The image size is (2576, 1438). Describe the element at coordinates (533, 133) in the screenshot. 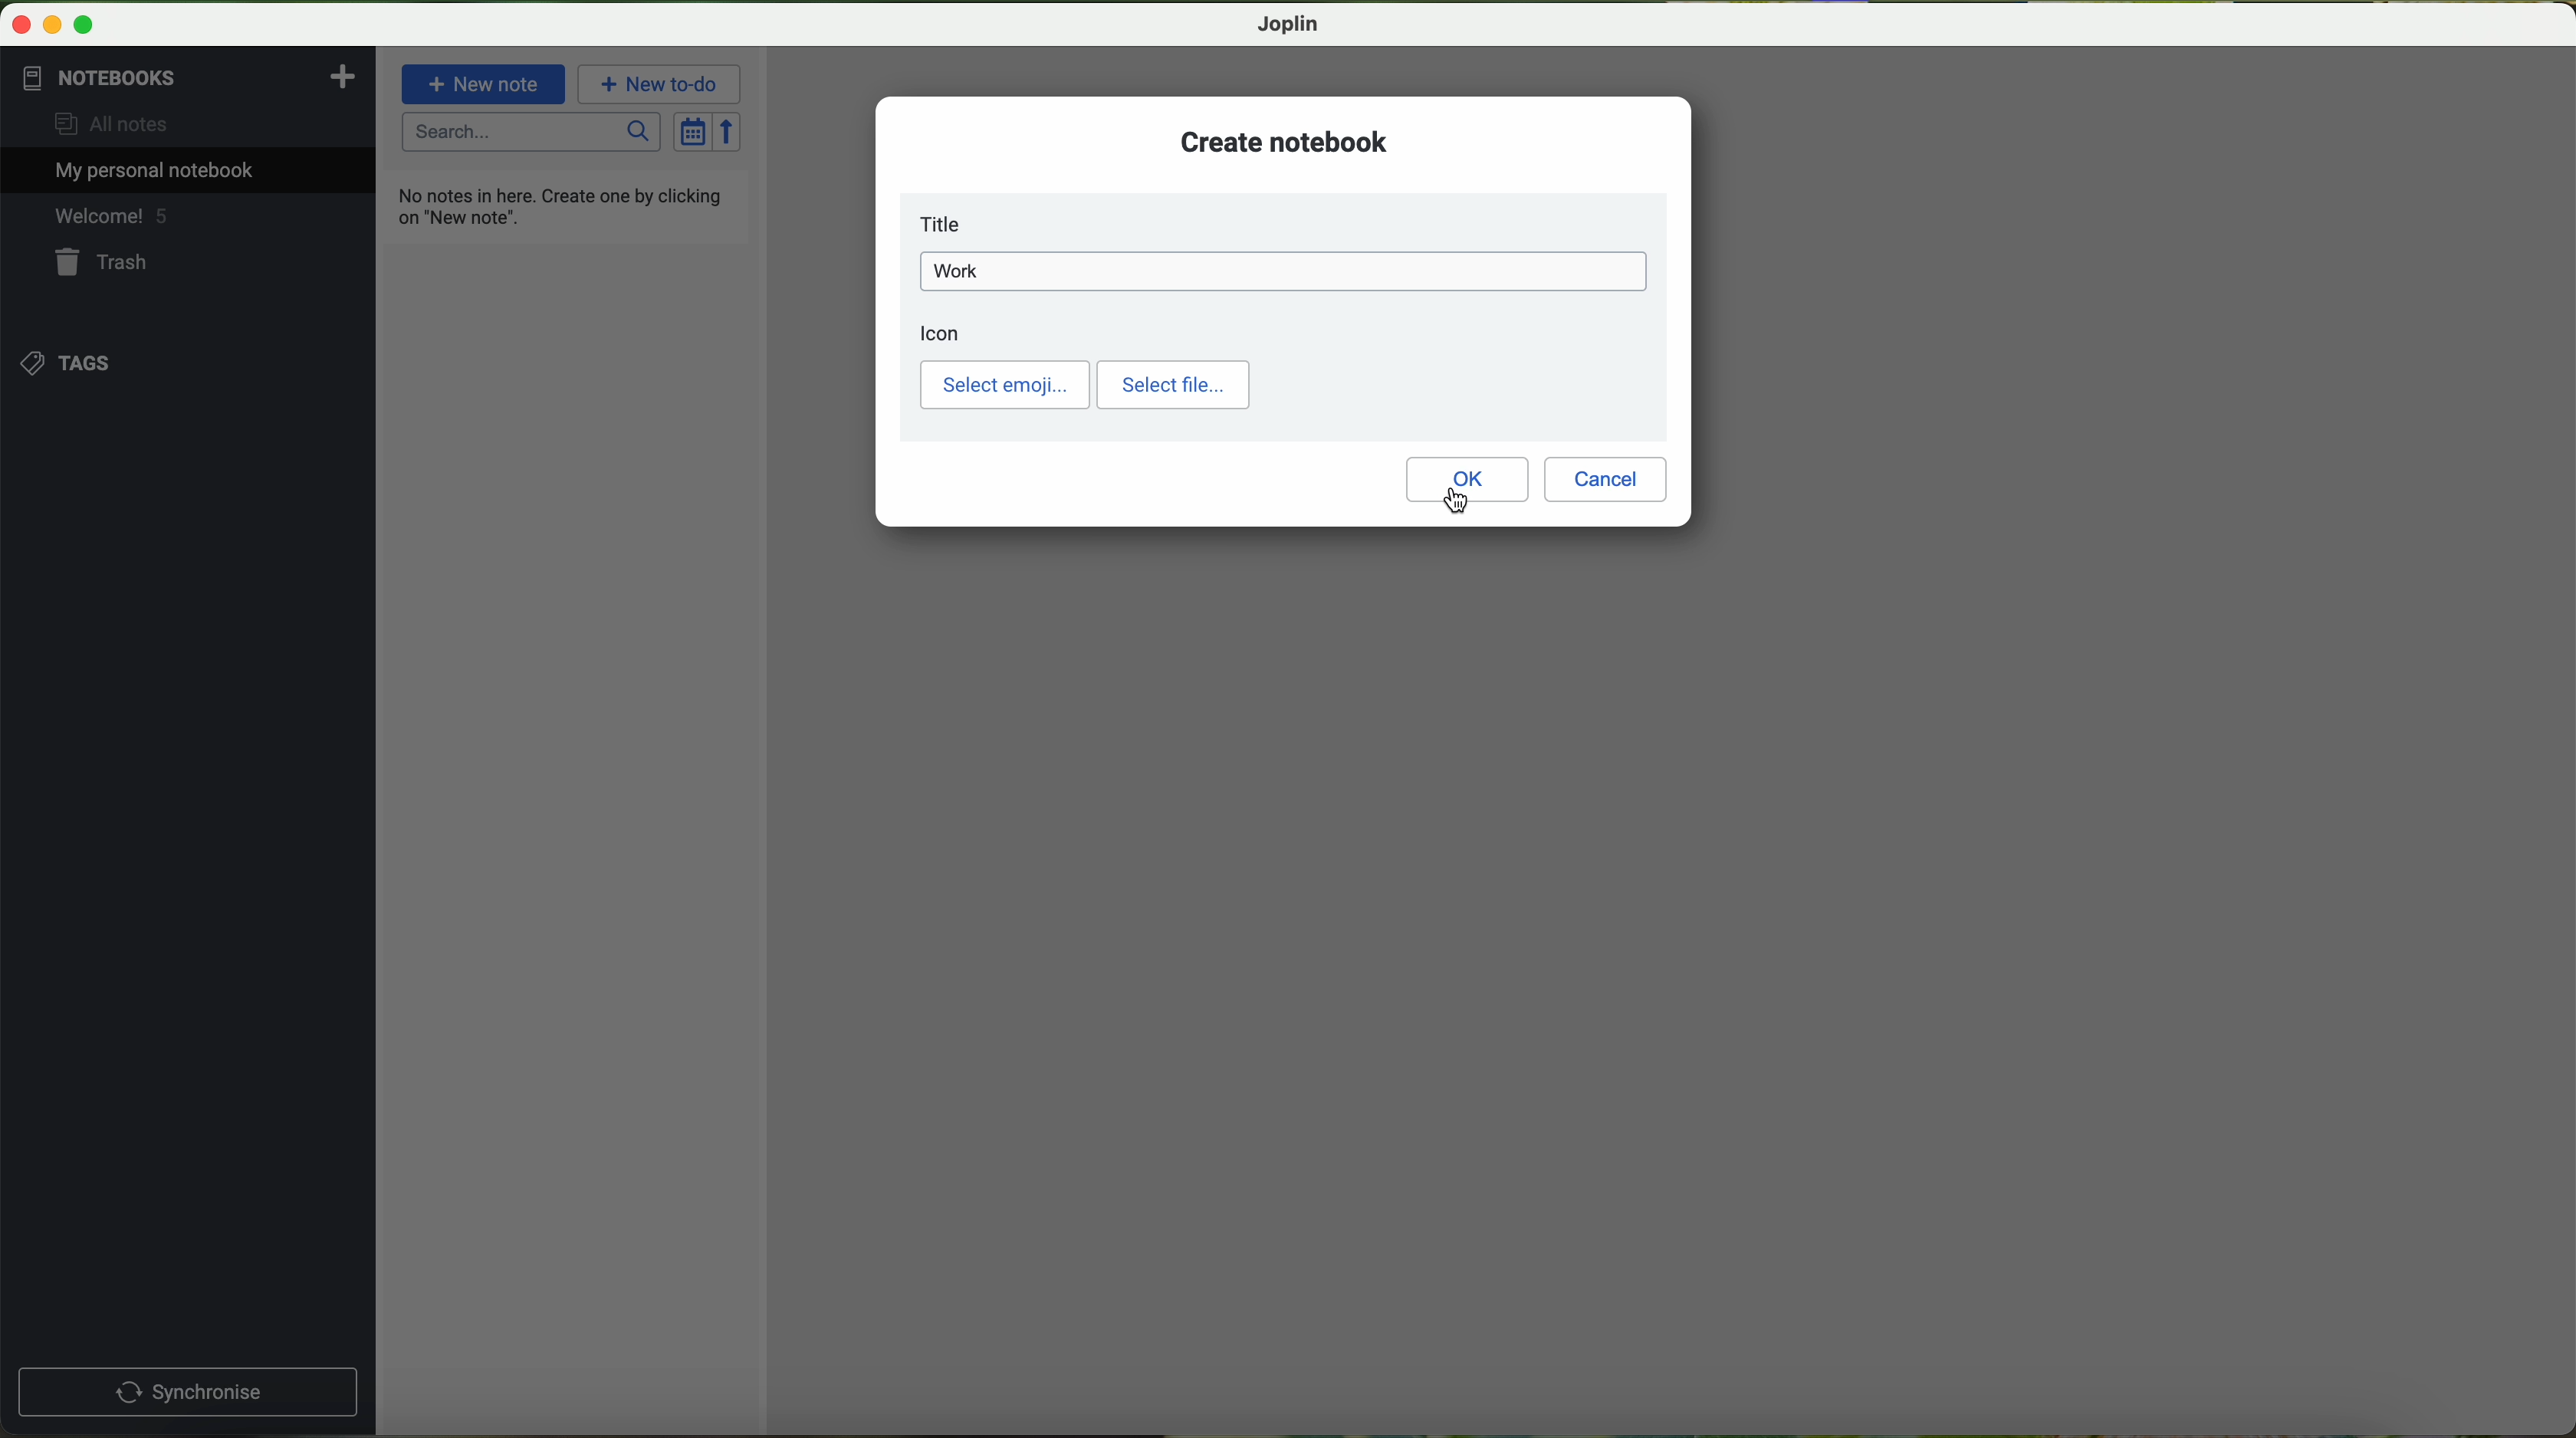

I see `search bar` at that location.